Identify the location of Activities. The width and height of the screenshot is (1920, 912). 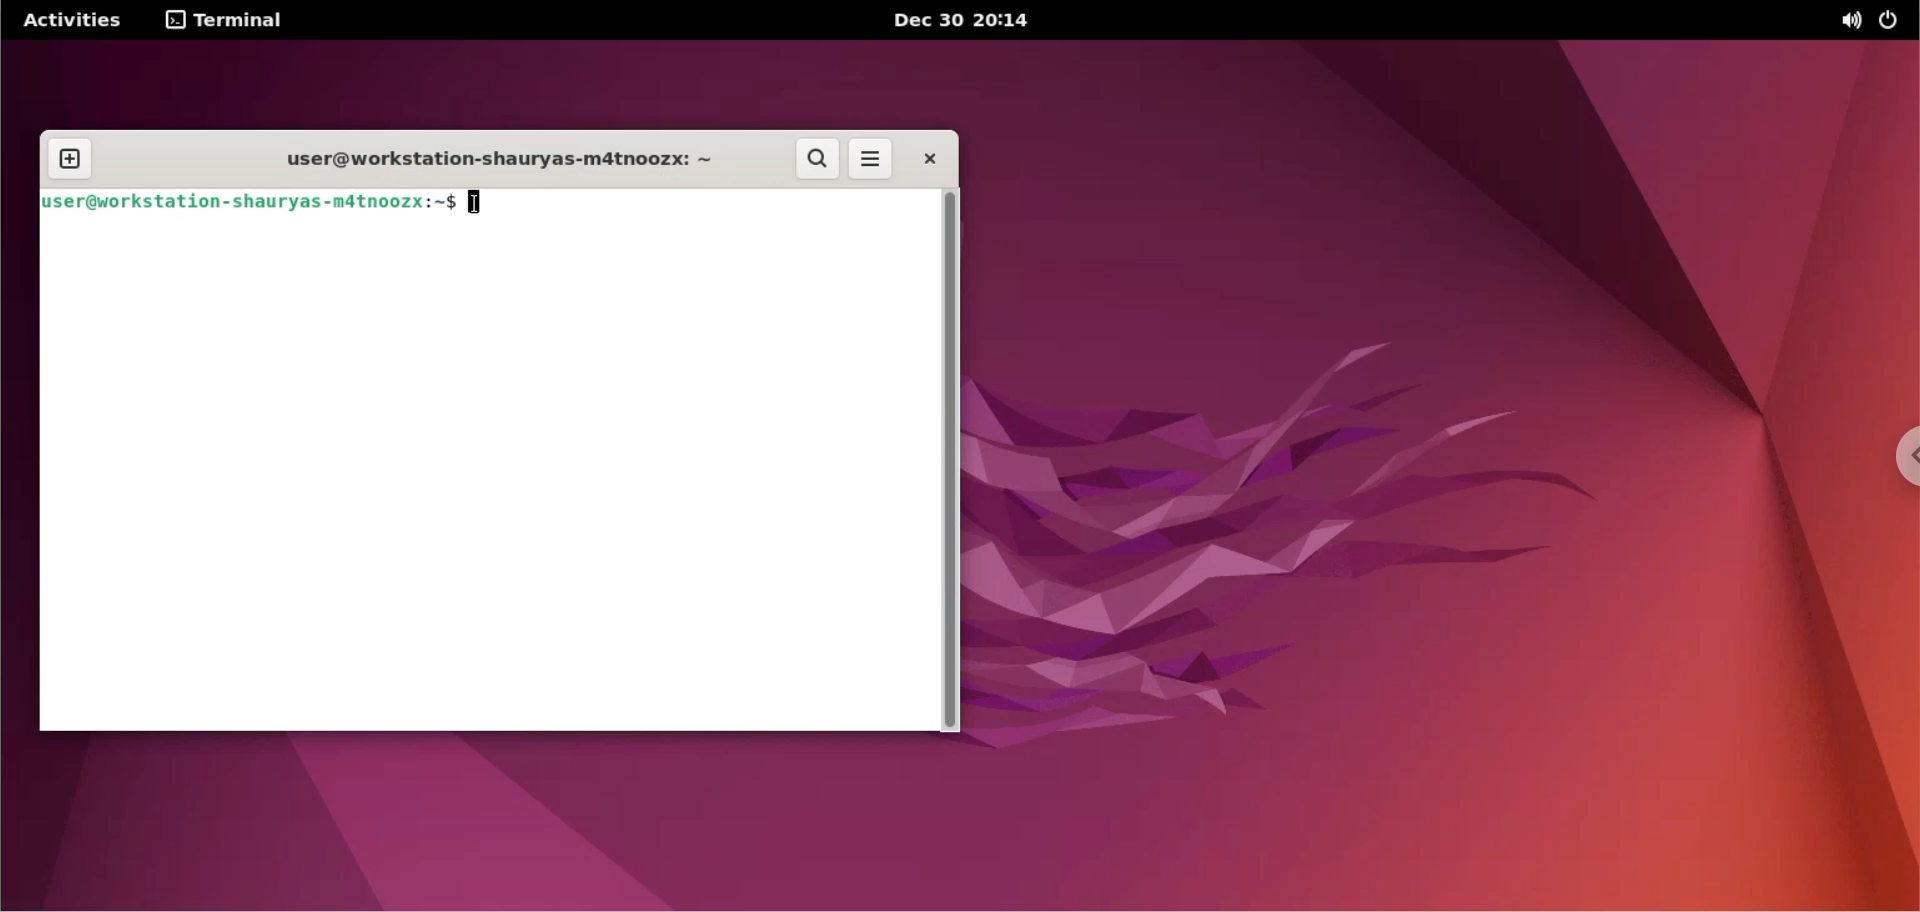
(74, 21).